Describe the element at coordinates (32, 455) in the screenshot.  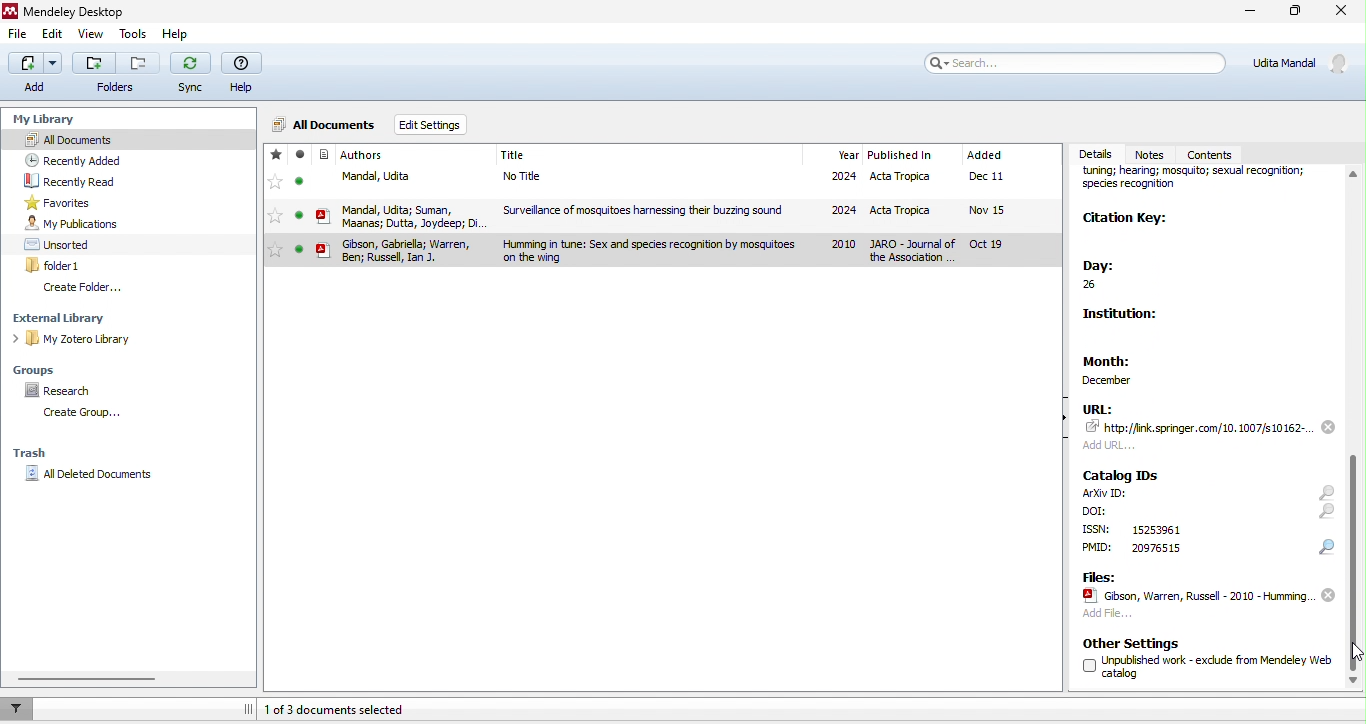
I see `trash` at that location.